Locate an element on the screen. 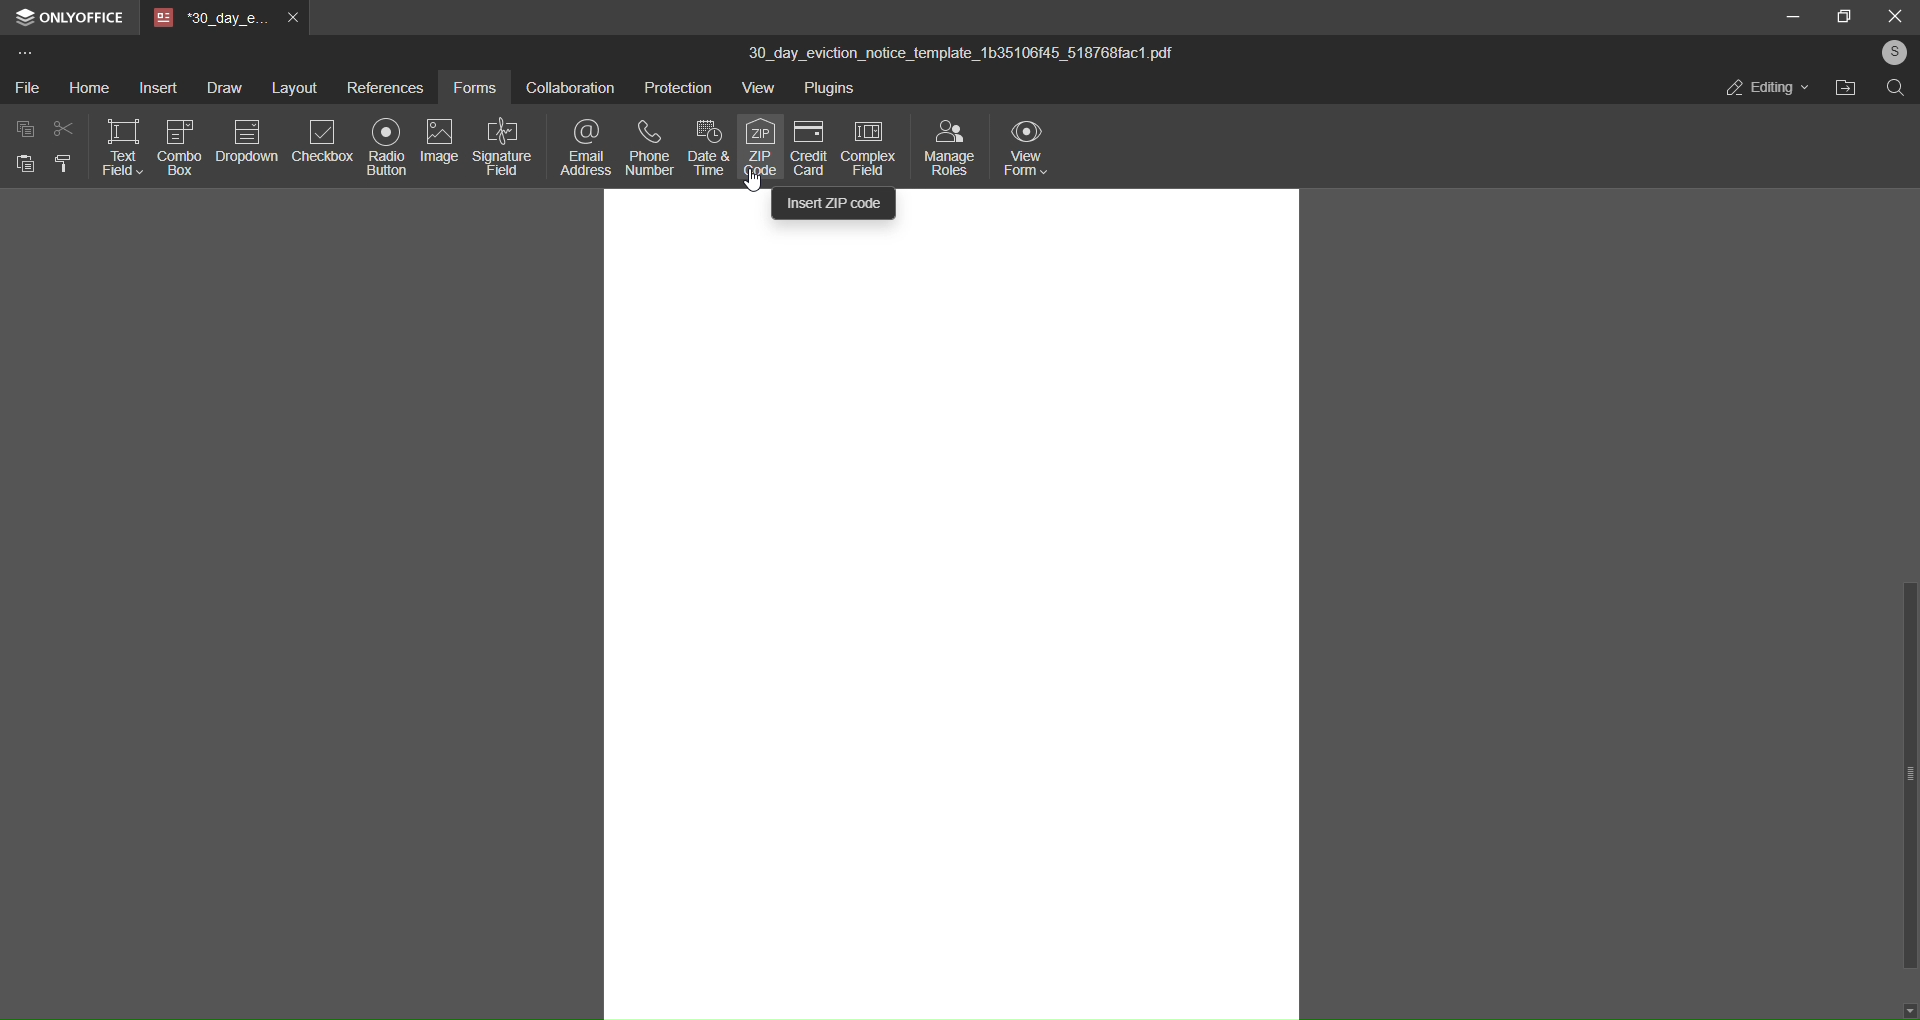 This screenshot has height=1020, width=1920. maximize is located at coordinates (1844, 16).